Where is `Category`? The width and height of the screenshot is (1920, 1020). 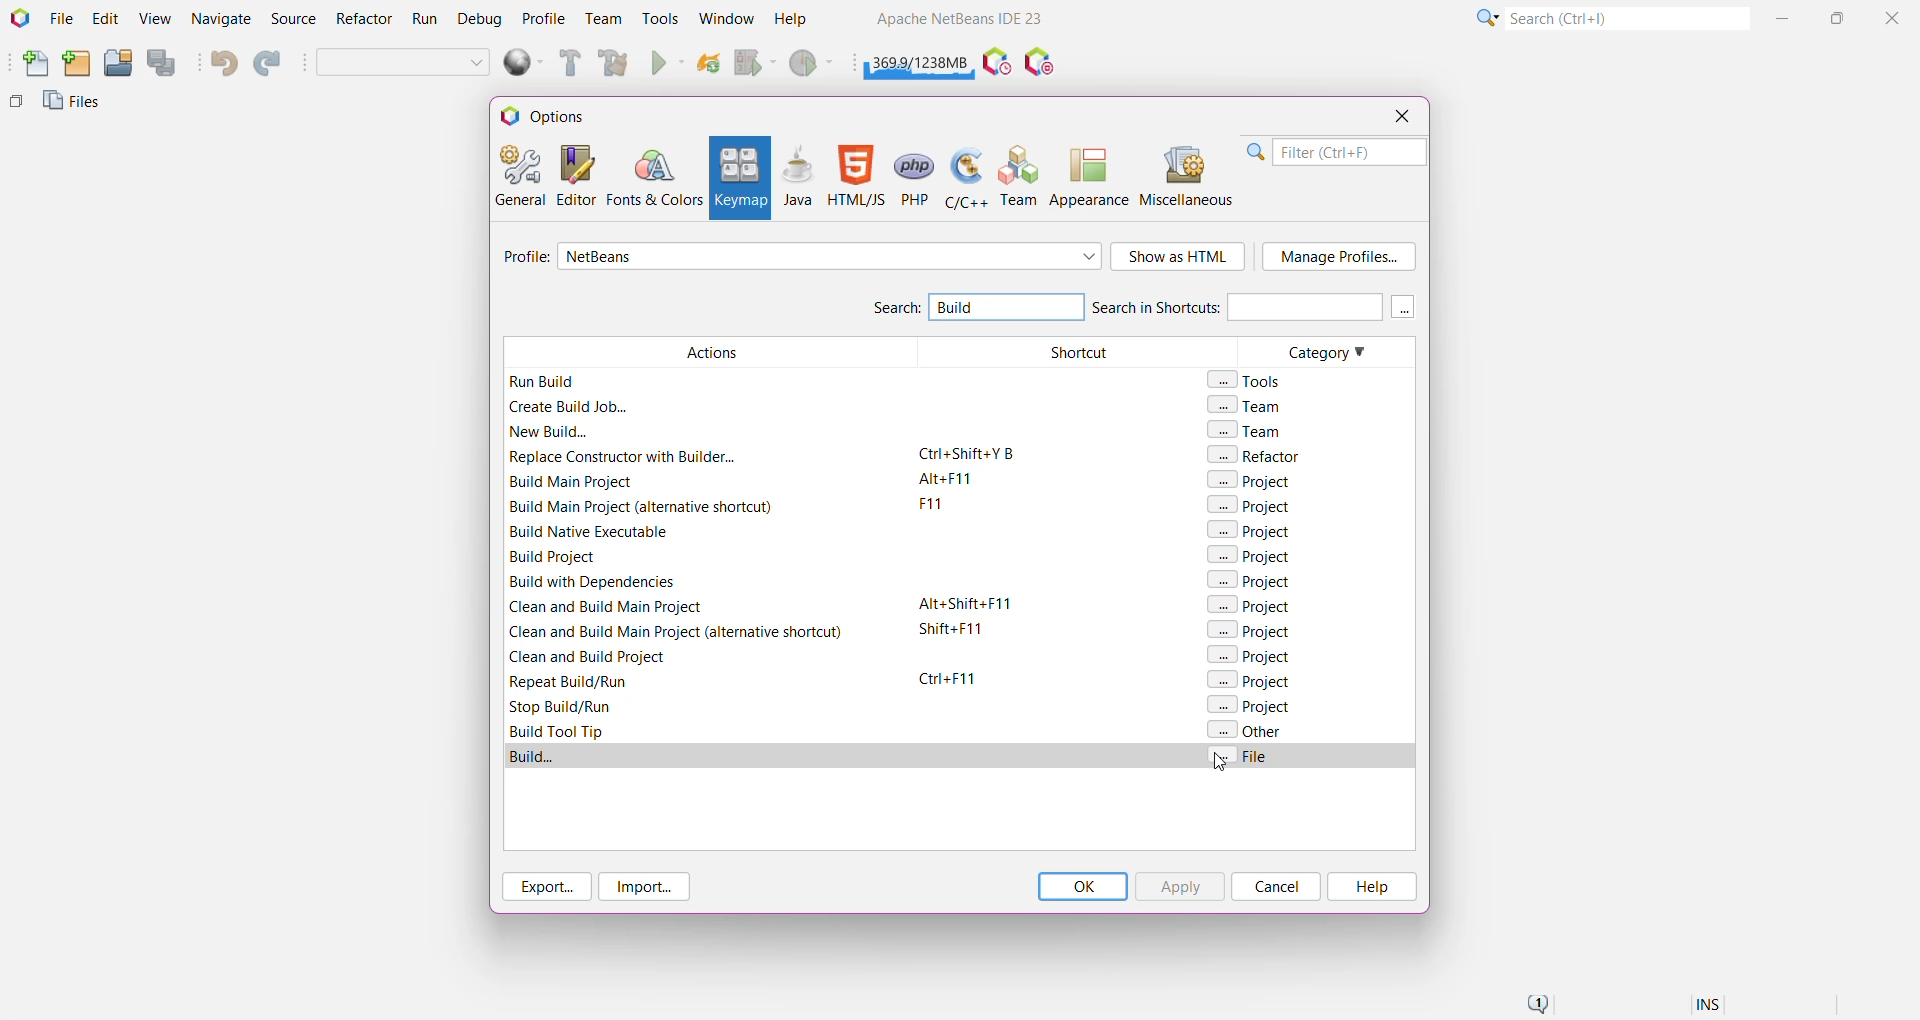
Category is located at coordinates (1308, 538).